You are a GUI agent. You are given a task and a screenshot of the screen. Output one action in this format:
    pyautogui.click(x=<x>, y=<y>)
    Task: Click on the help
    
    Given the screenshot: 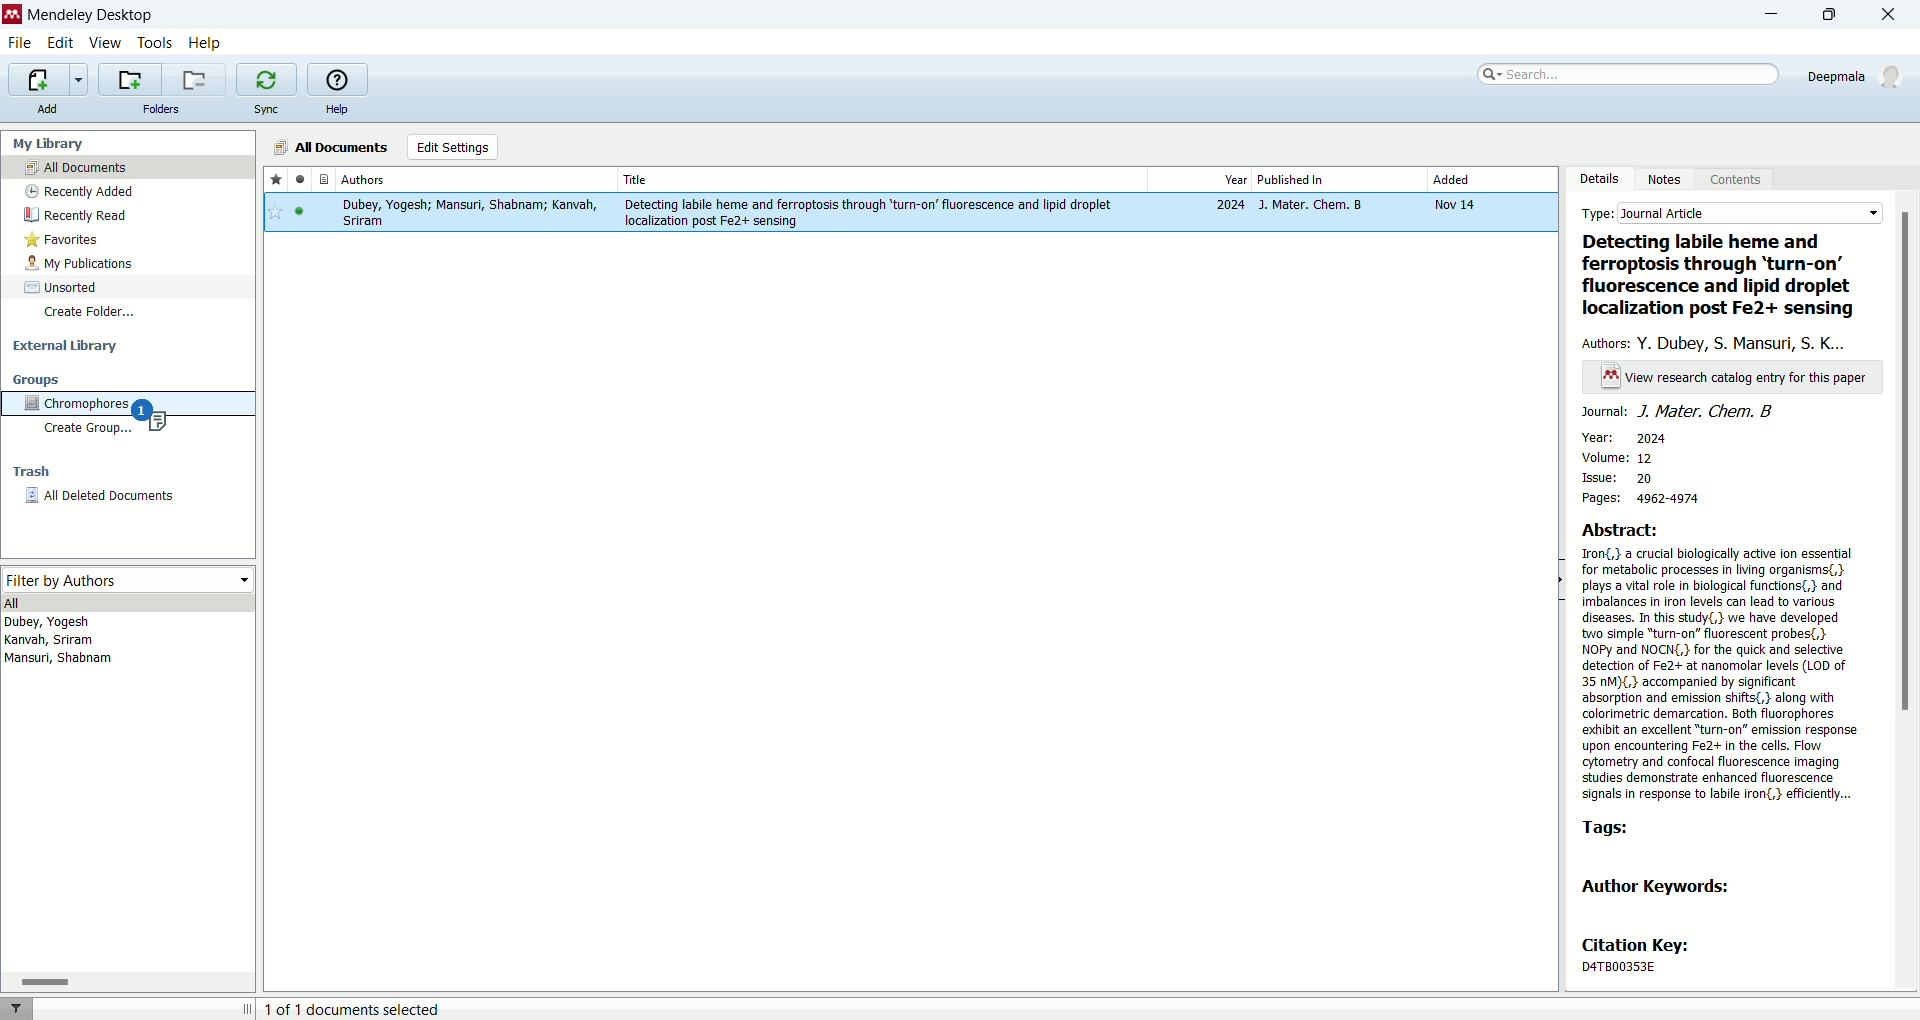 What is the action you would take?
    pyautogui.click(x=205, y=43)
    